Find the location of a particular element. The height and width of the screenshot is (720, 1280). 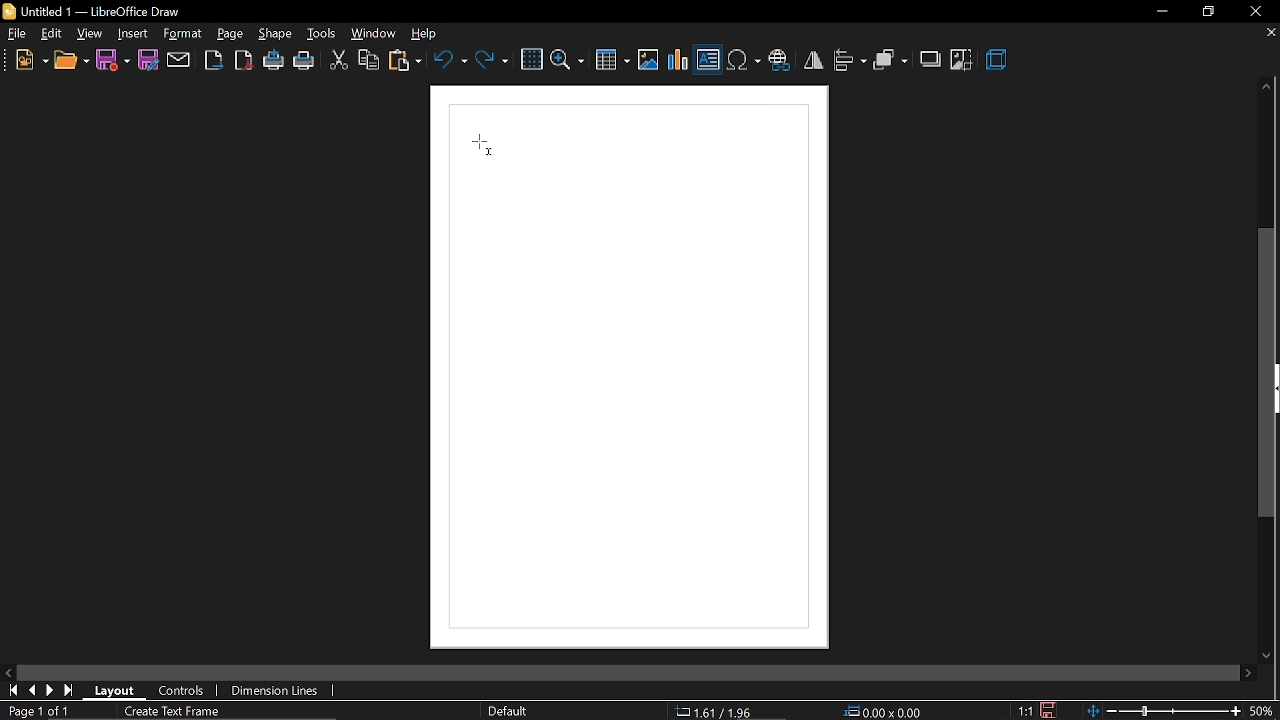

insert image is located at coordinates (648, 61).